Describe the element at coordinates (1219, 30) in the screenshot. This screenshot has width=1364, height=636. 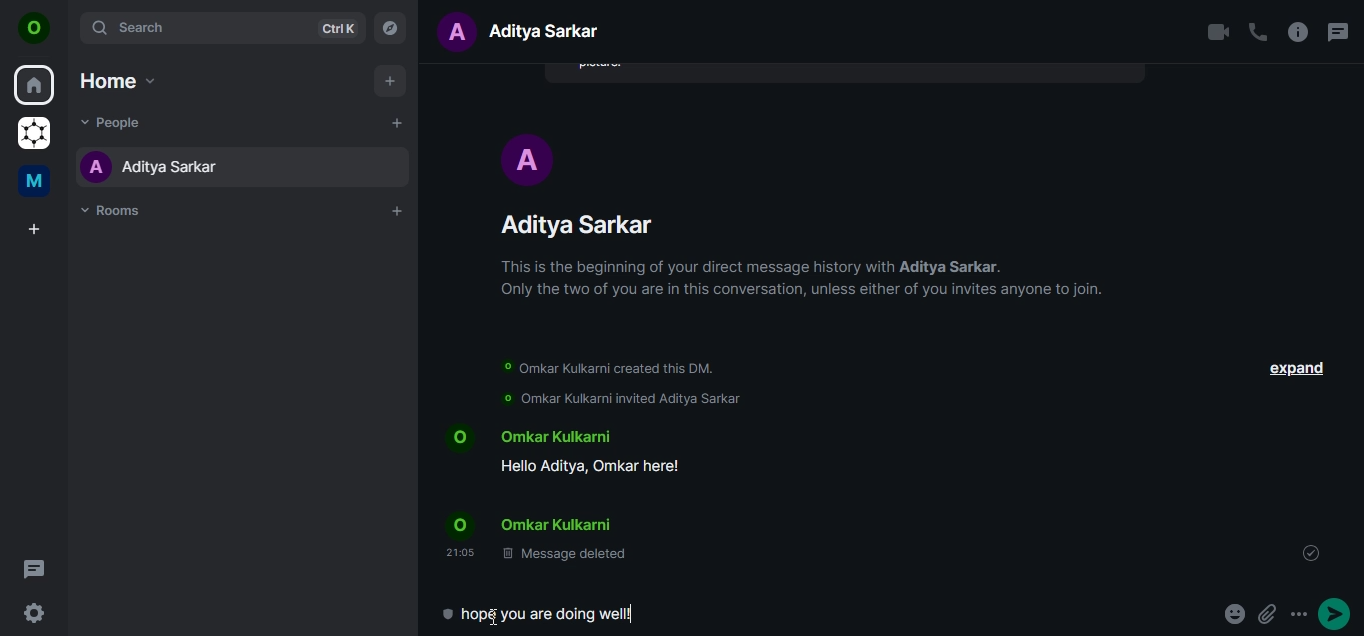
I see `video call` at that location.